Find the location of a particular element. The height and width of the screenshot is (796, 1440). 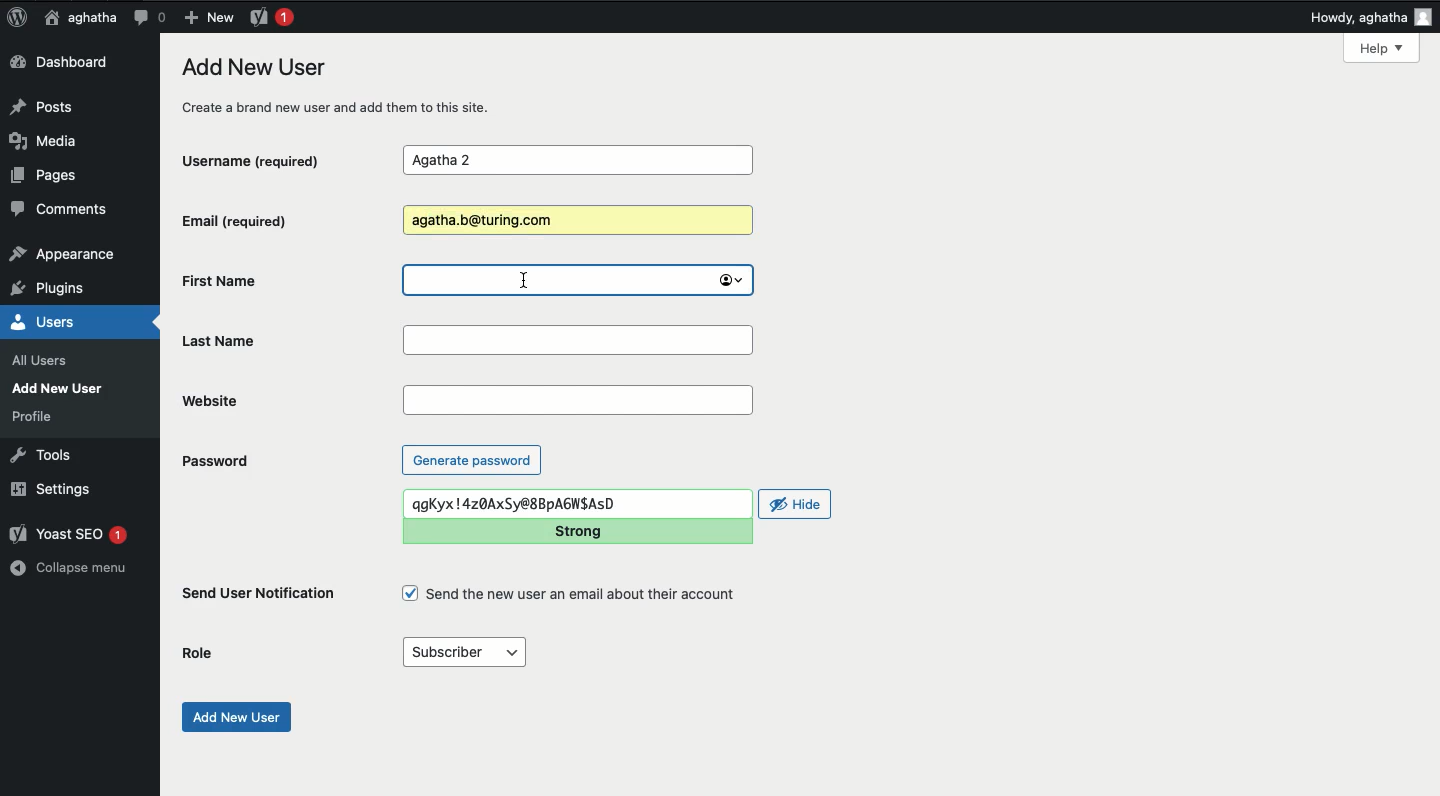

Pages is located at coordinates (50, 179).